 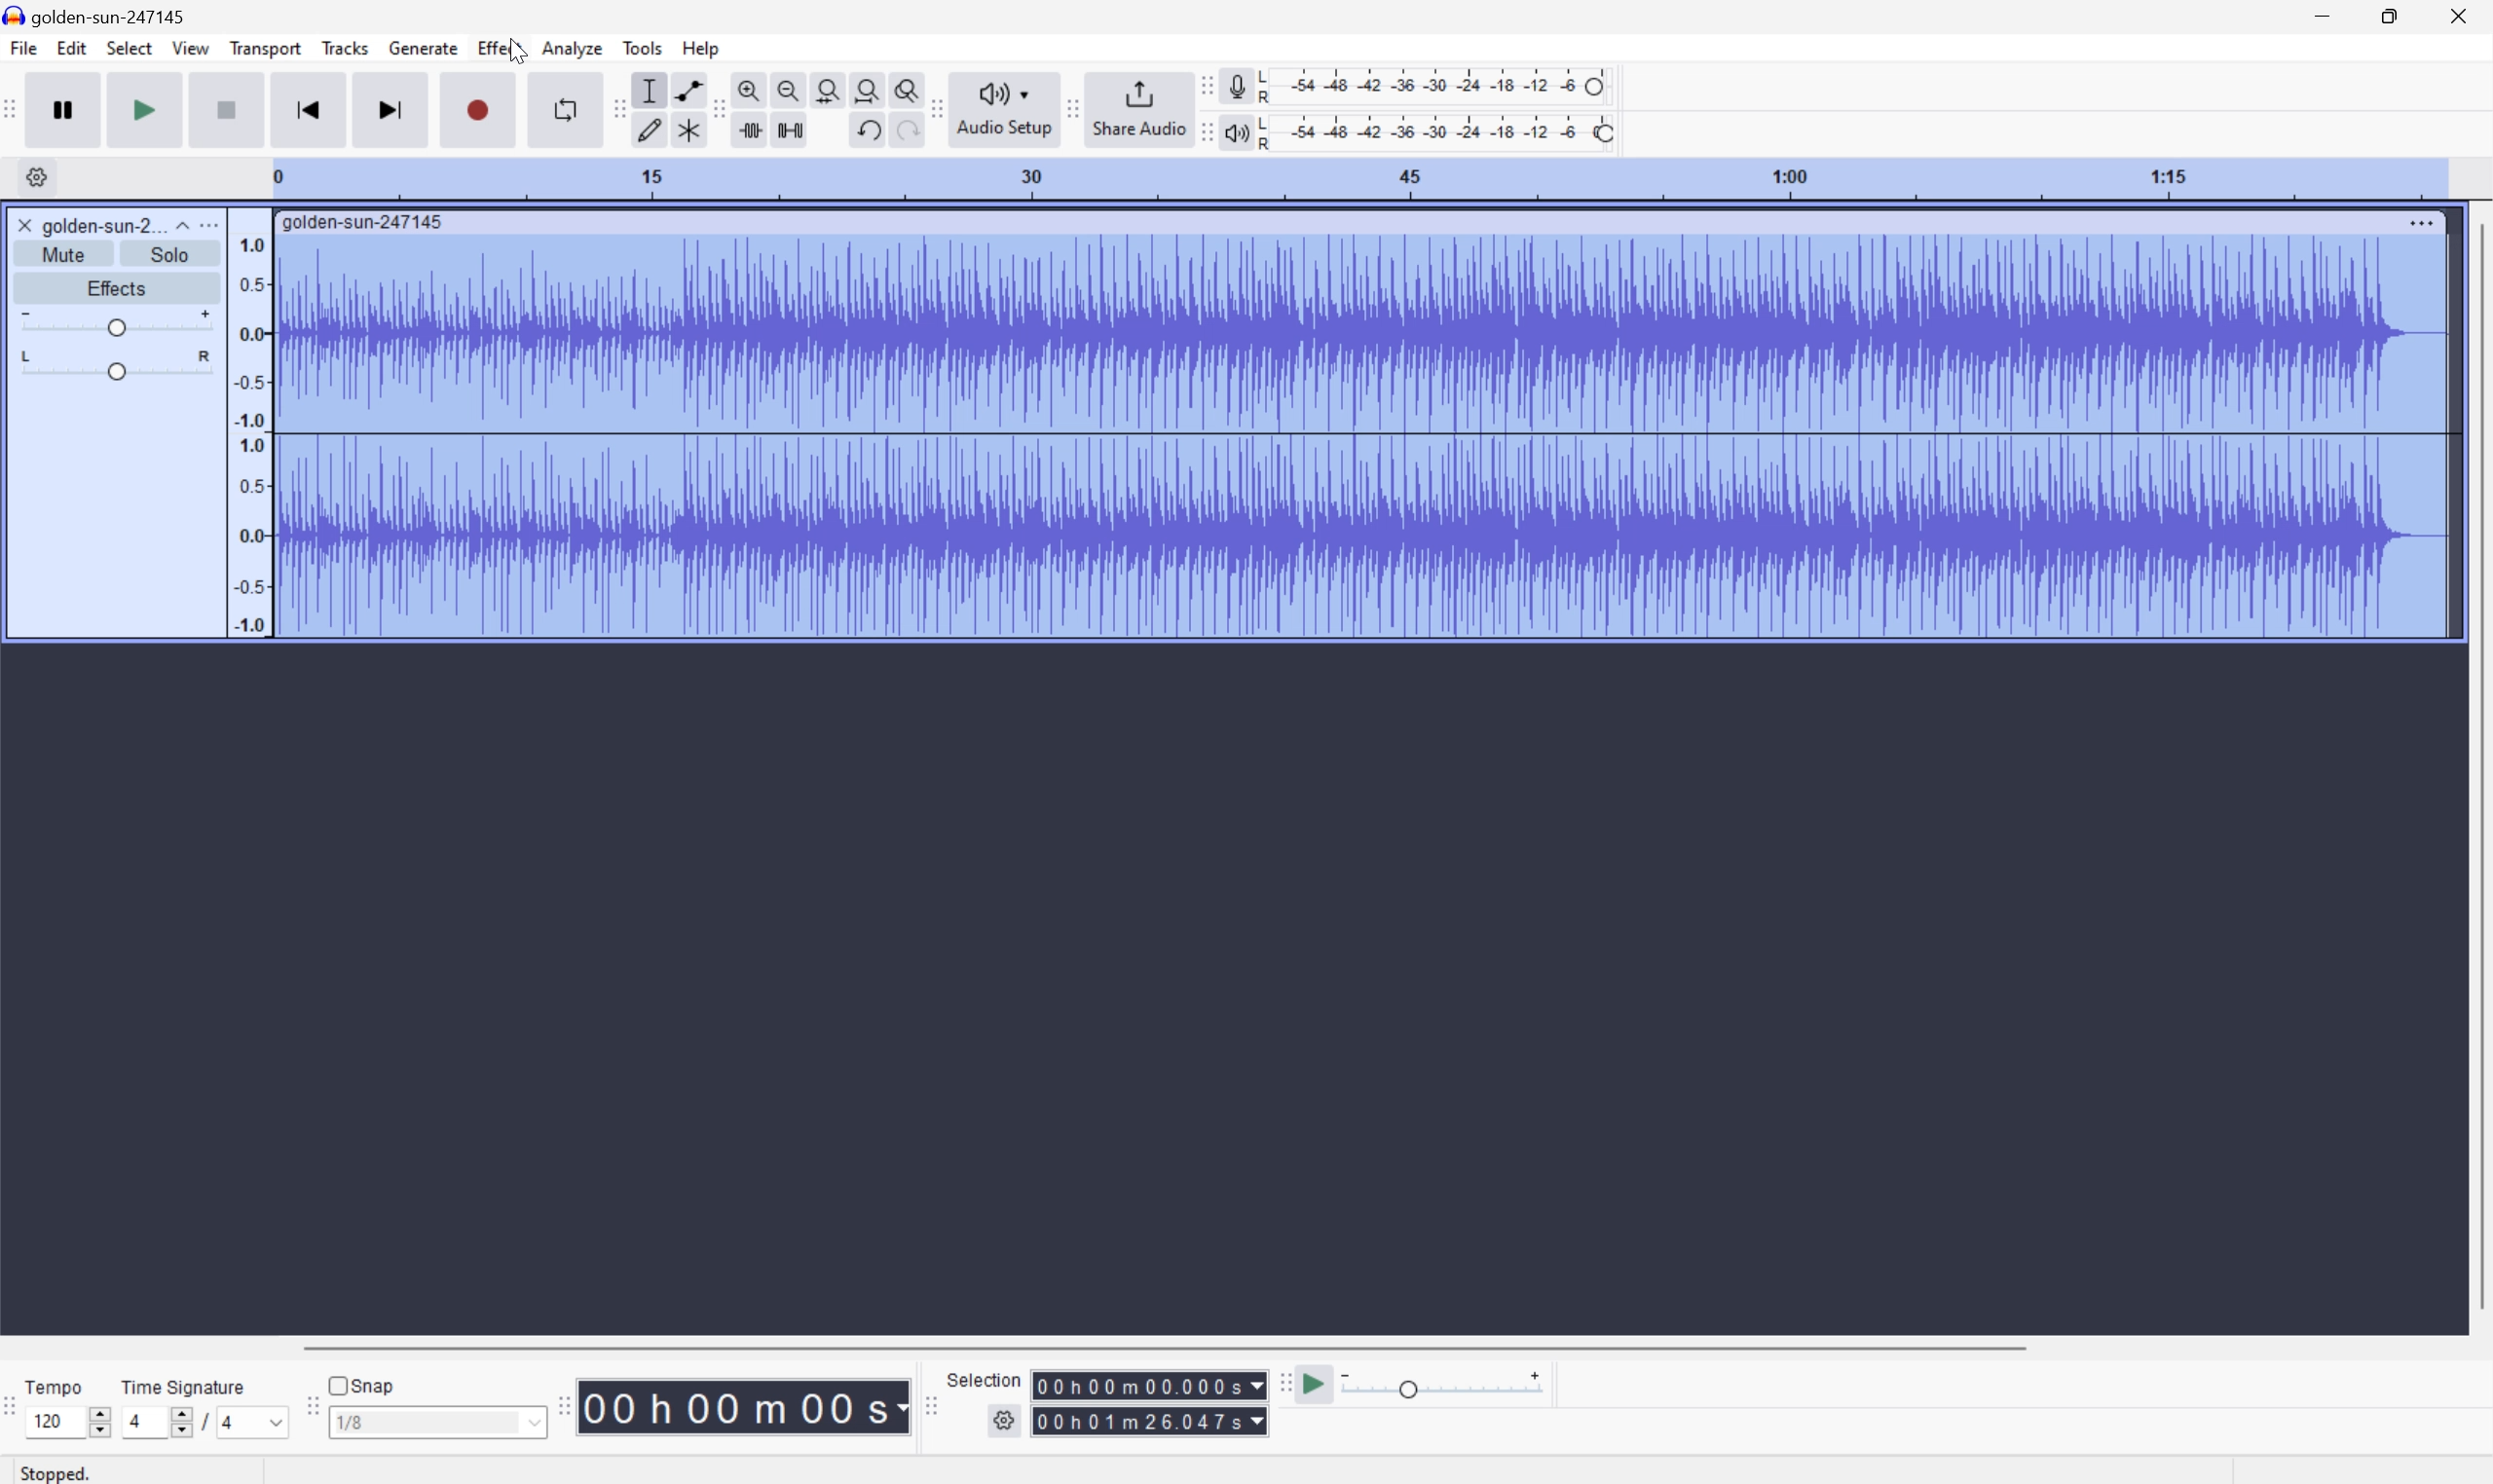 What do you see at coordinates (117, 365) in the screenshot?
I see `Slider` at bounding box center [117, 365].